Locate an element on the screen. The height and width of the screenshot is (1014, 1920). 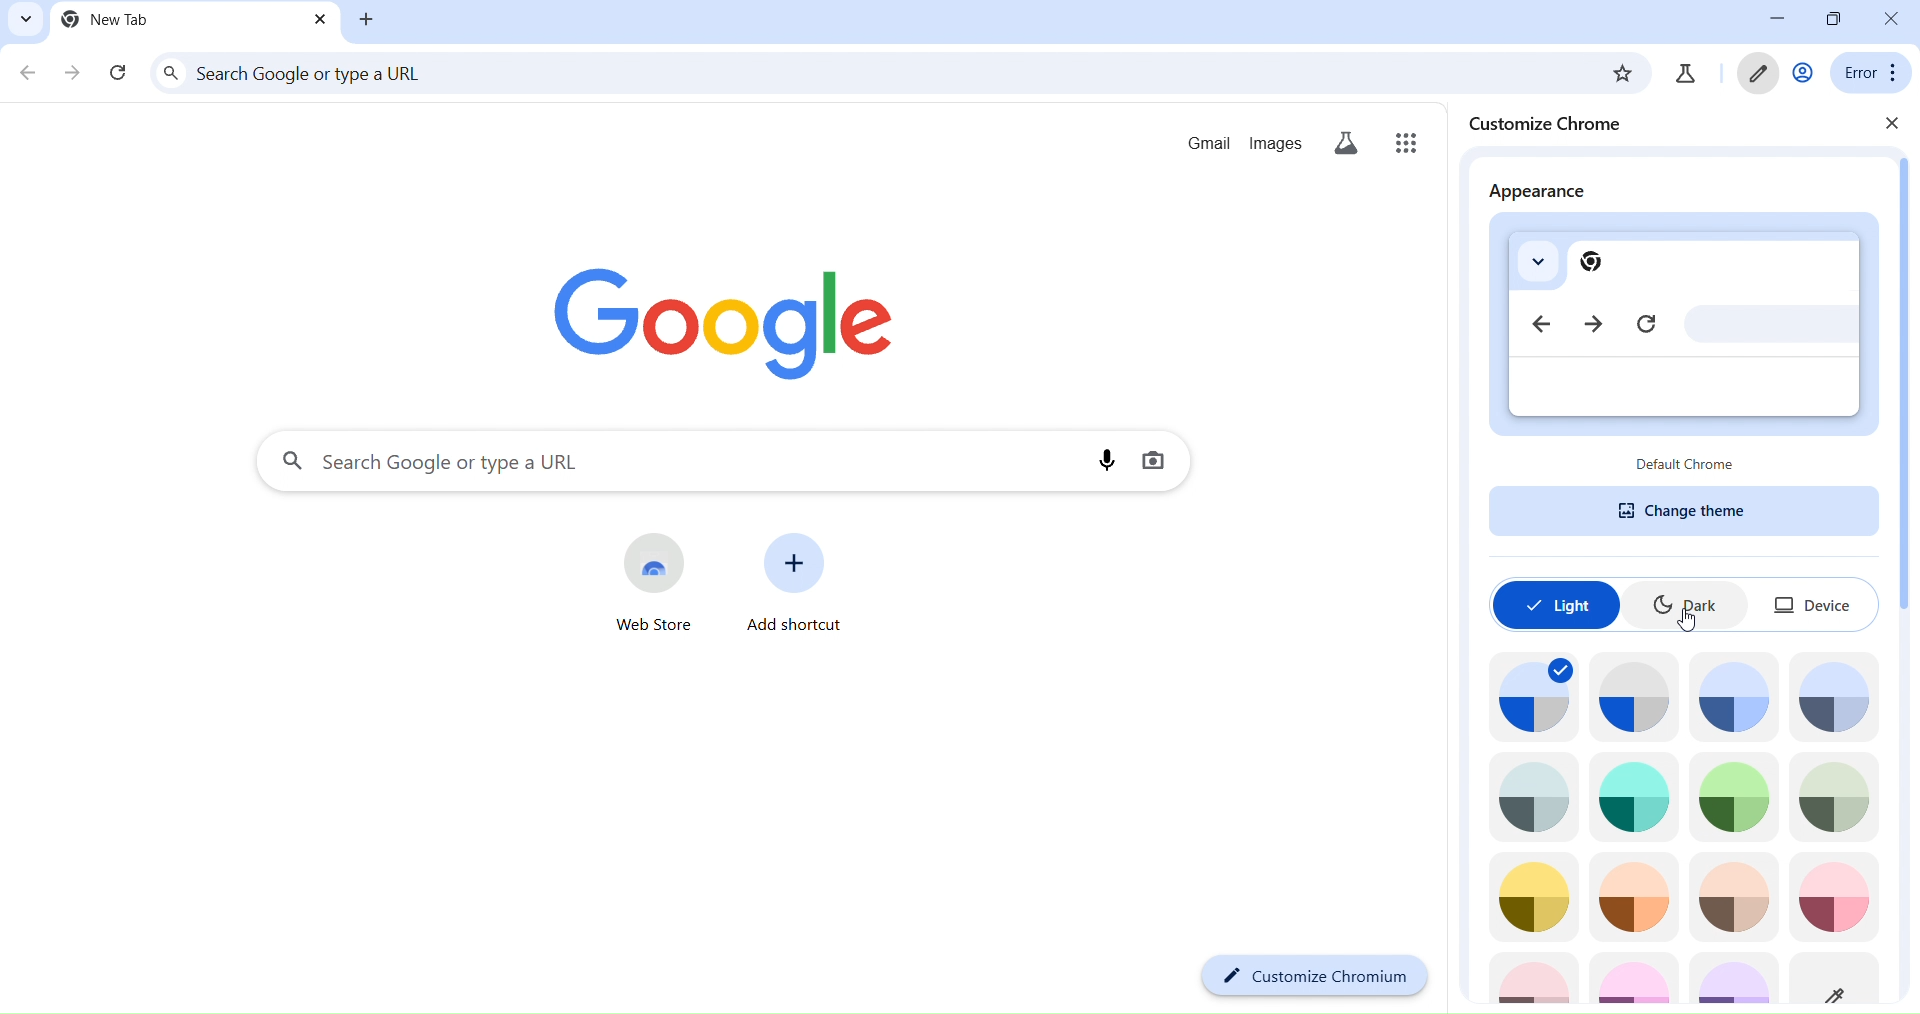
image is located at coordinates (766, 324).